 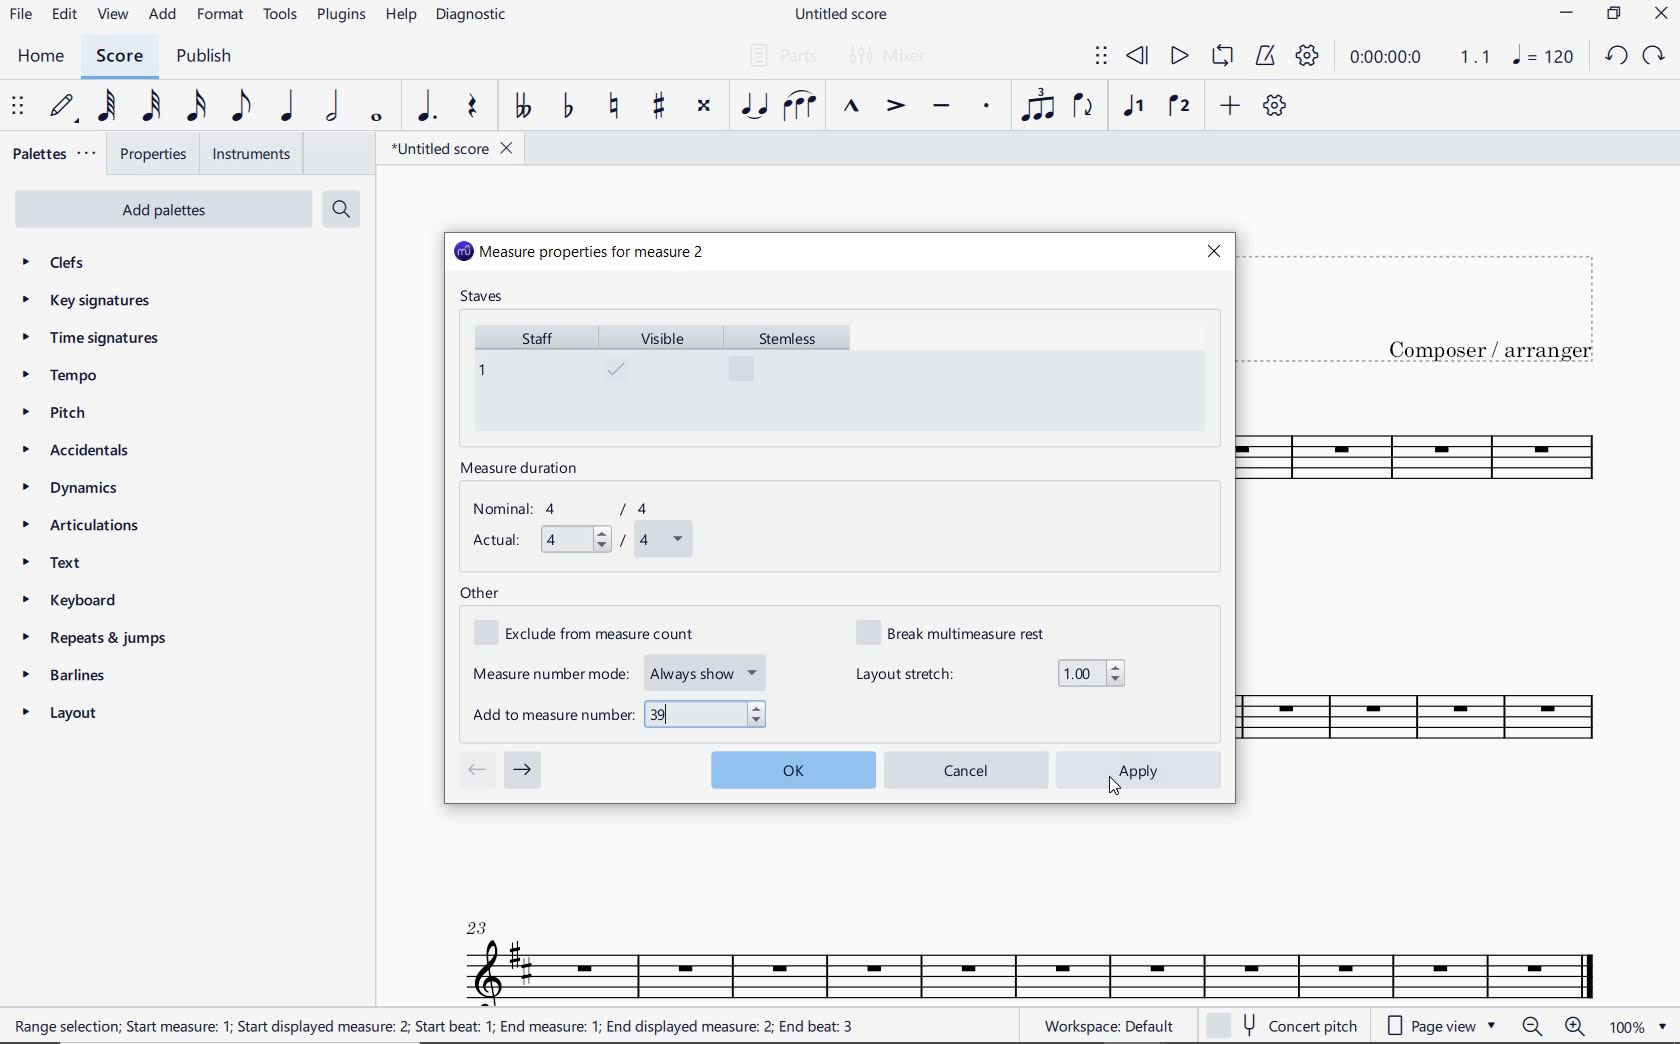 I want to click on TEXT, so click(x=57, y=565).